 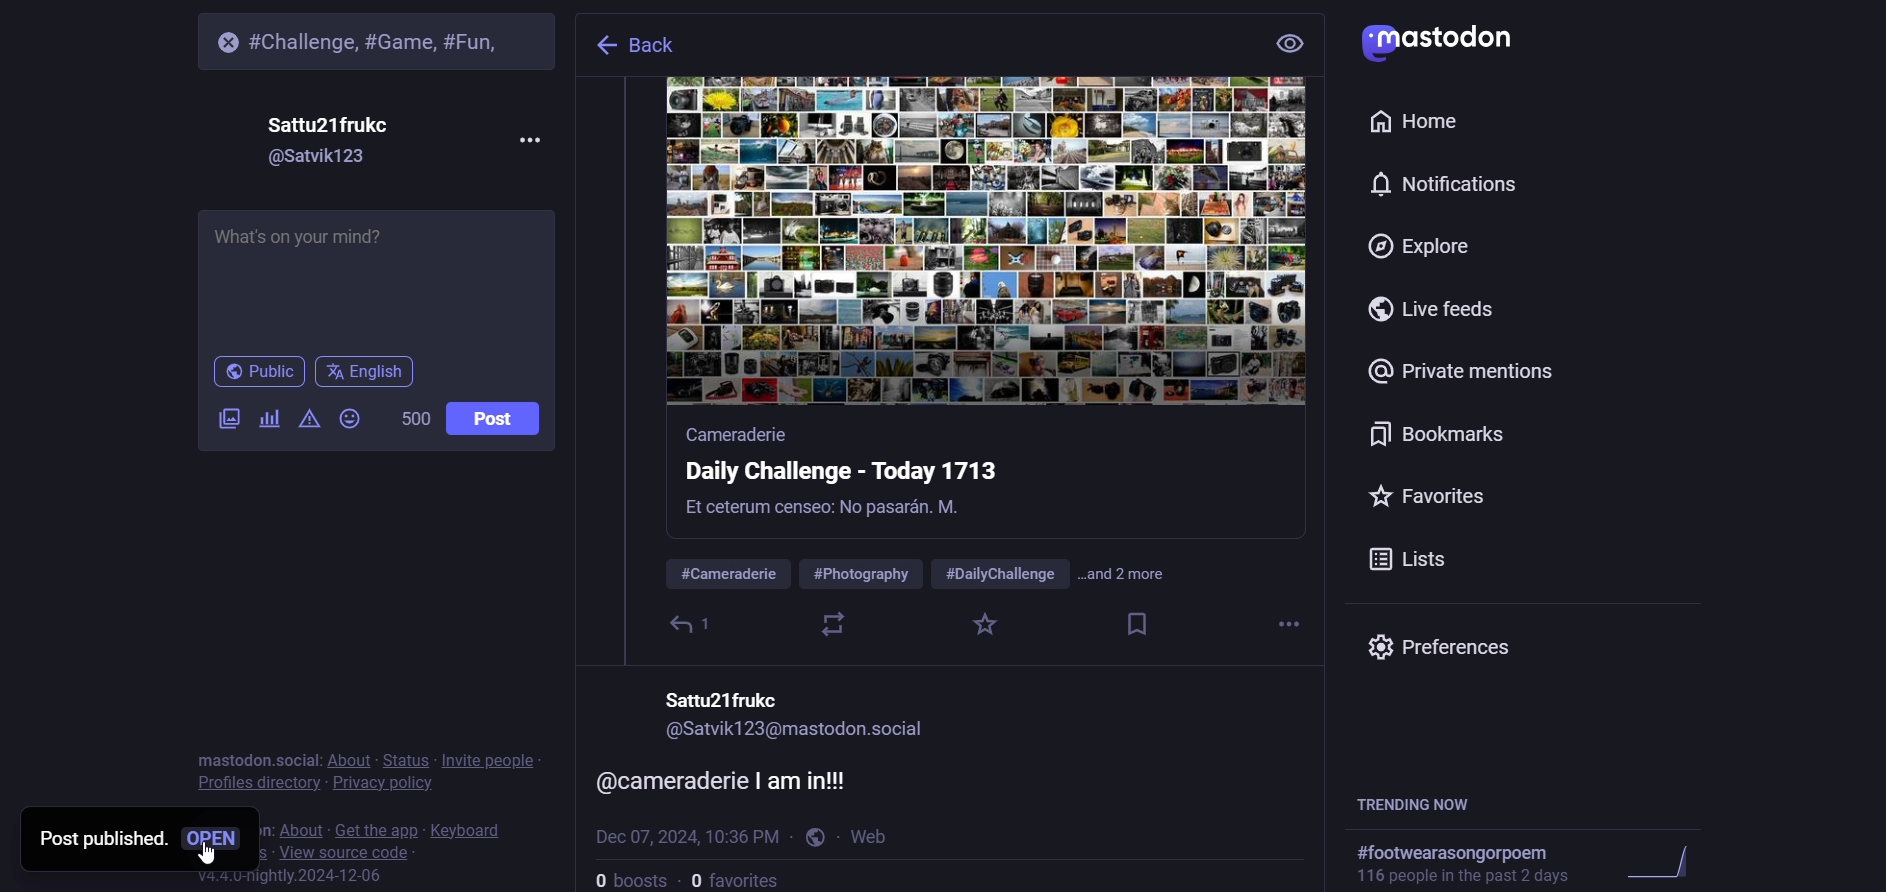 What do you see at coordinates (742, 879) in the screenshot?
I see `favourites` at bounding box center [742, 879].